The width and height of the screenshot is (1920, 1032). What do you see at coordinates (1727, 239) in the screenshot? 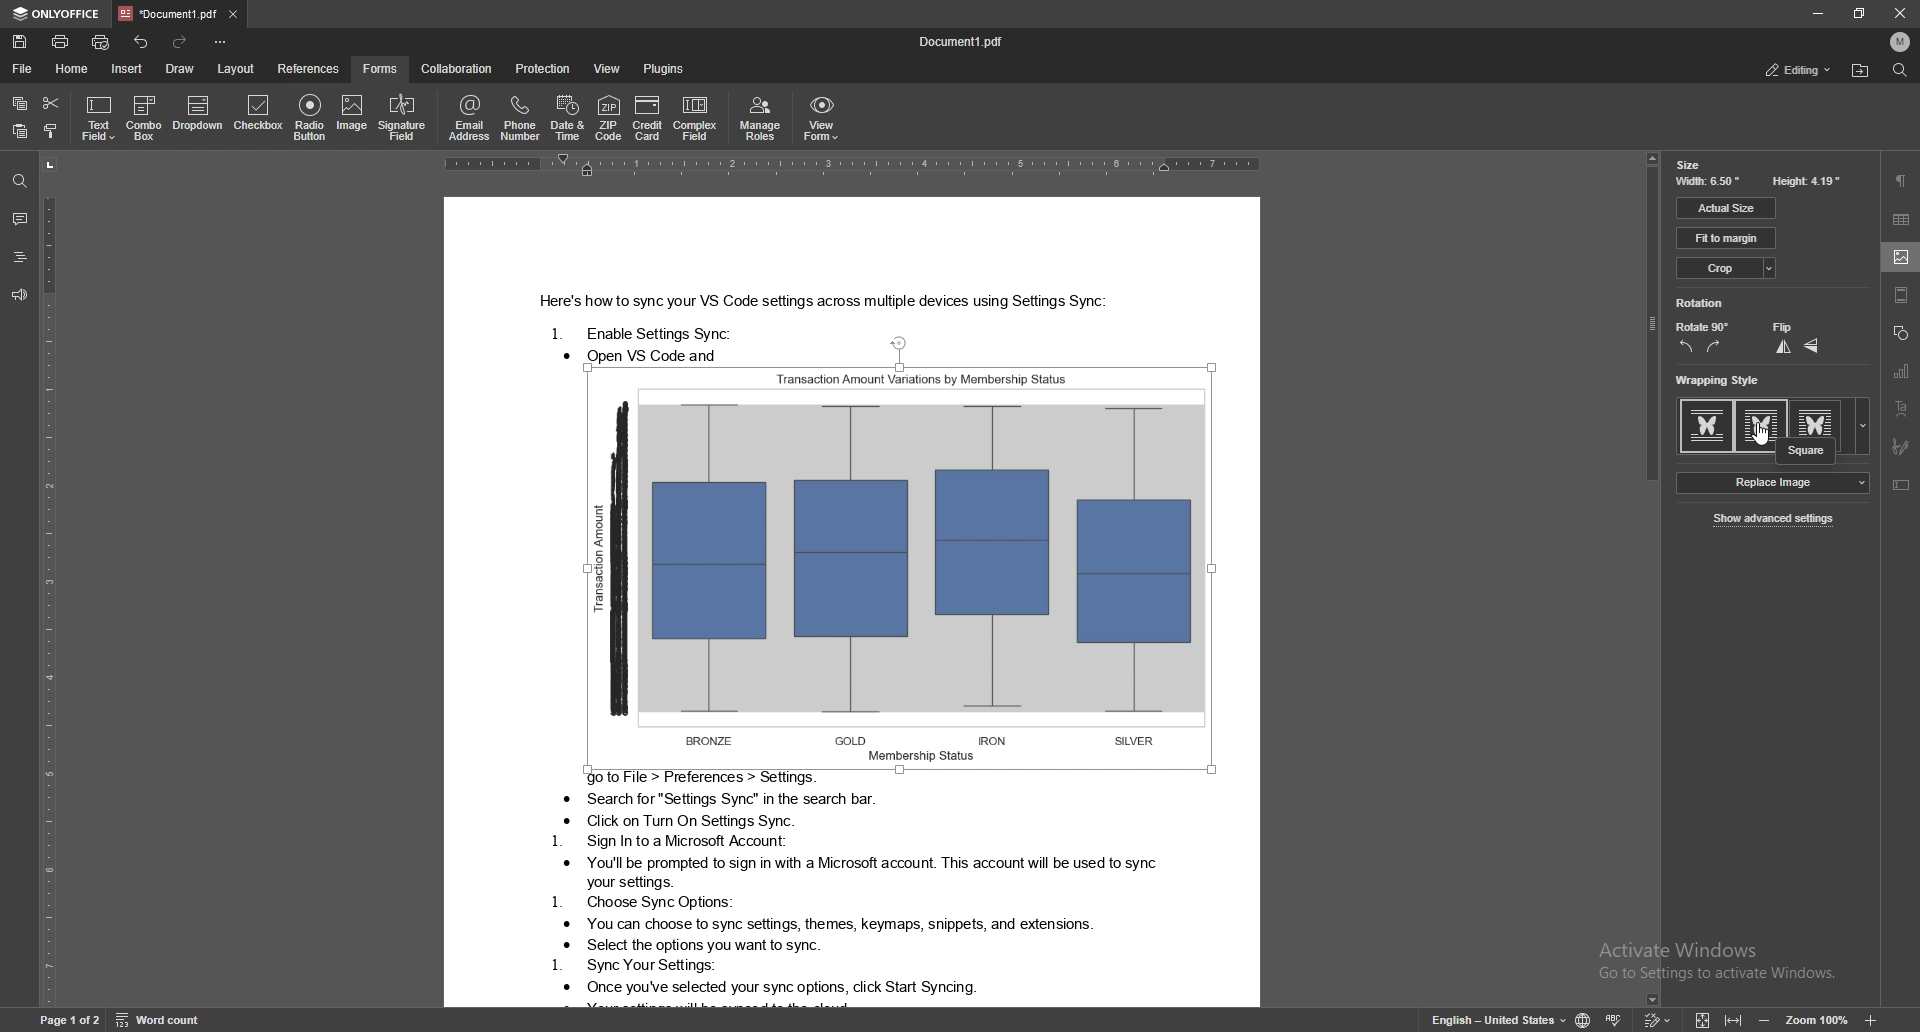
I see `fit to margin` at bounding box center [1727, 239].